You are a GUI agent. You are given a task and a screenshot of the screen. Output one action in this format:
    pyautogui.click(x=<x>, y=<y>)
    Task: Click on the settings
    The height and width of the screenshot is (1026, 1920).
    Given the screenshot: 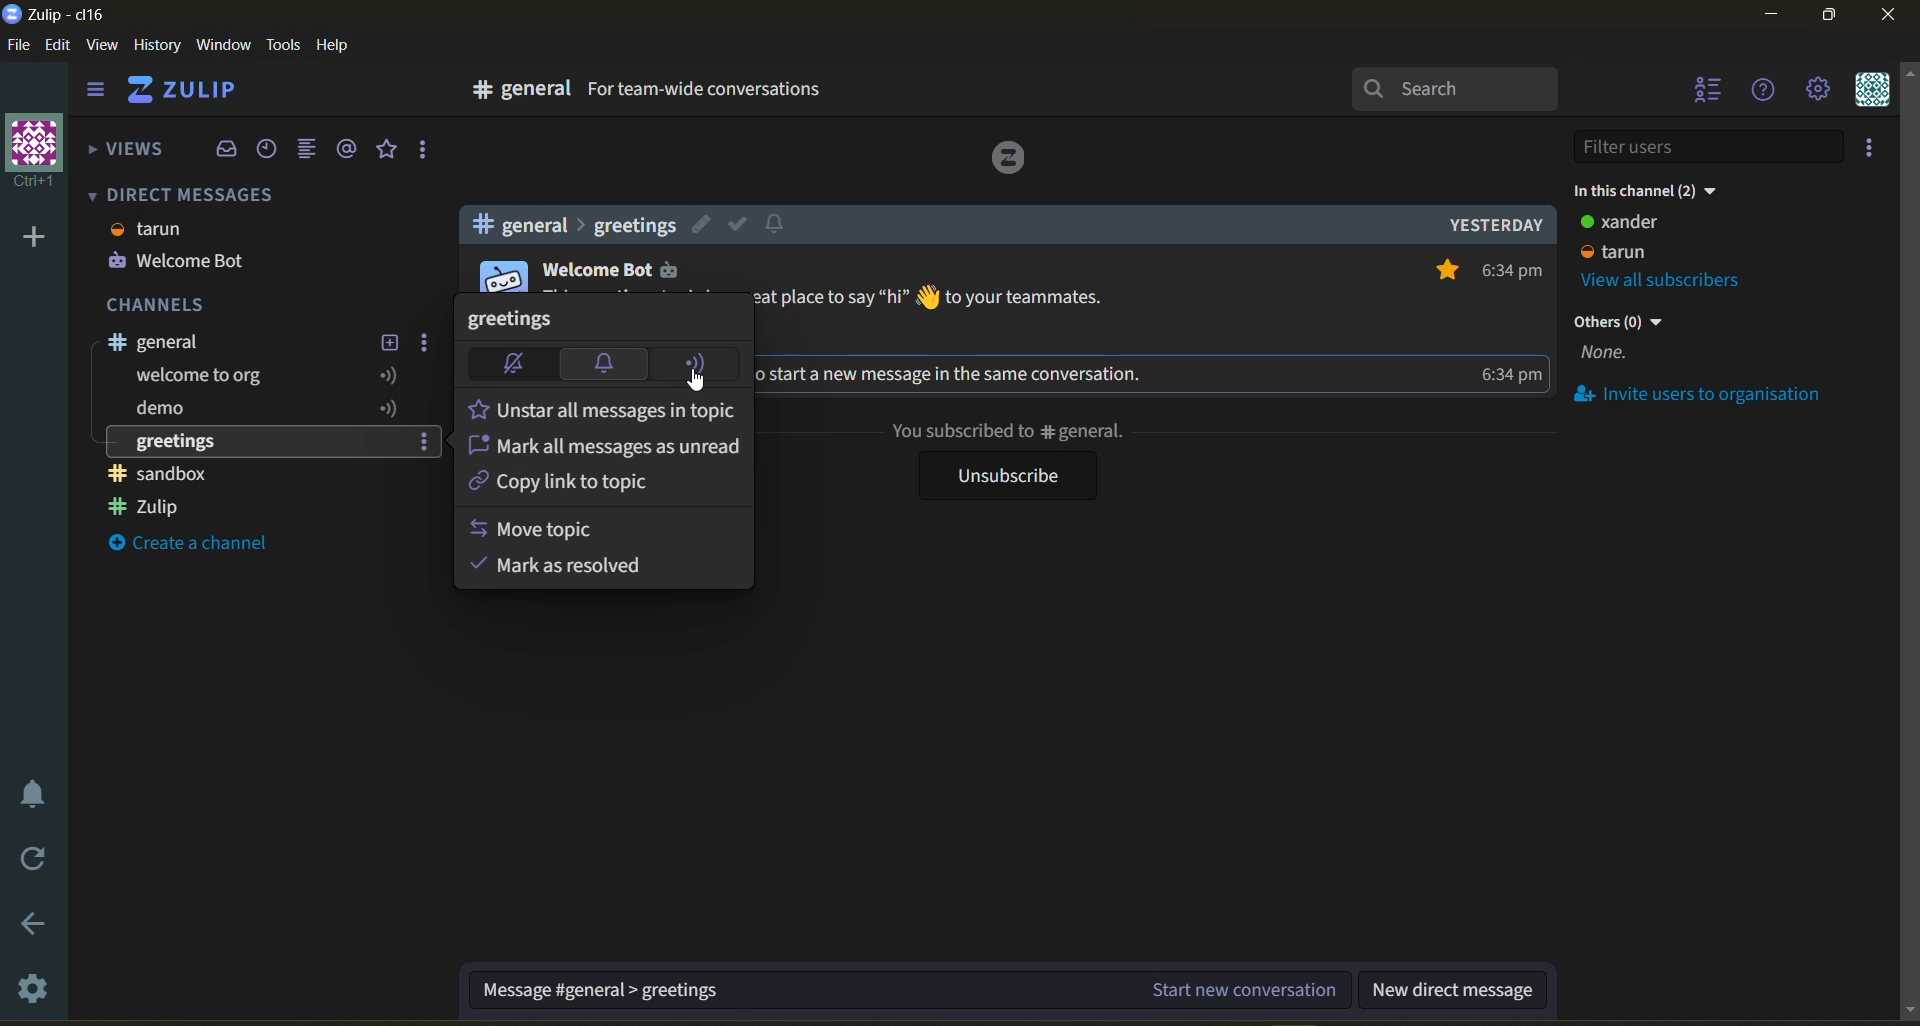 What is the action you would take?
    pyautogui.click(x=425, y=343)
    